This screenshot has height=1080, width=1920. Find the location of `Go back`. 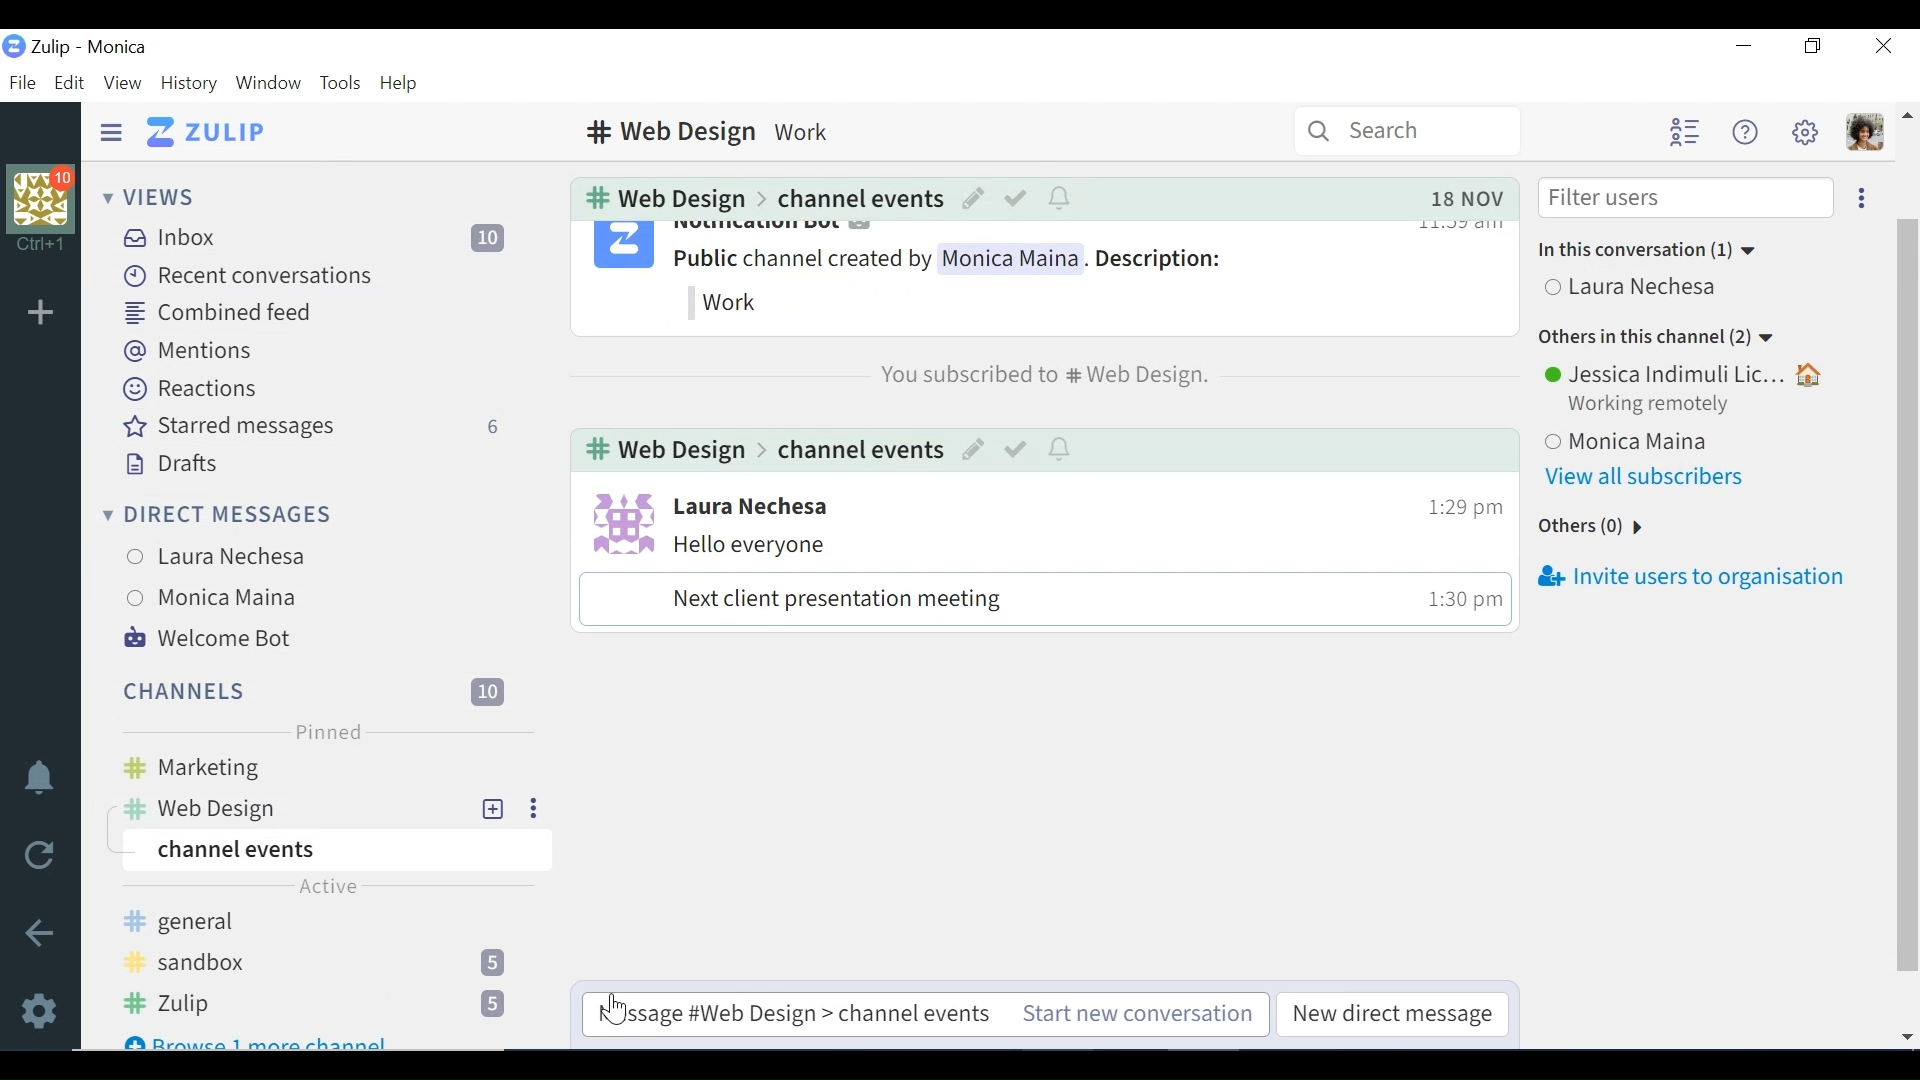

Go back is located at coordinates (41, 932).